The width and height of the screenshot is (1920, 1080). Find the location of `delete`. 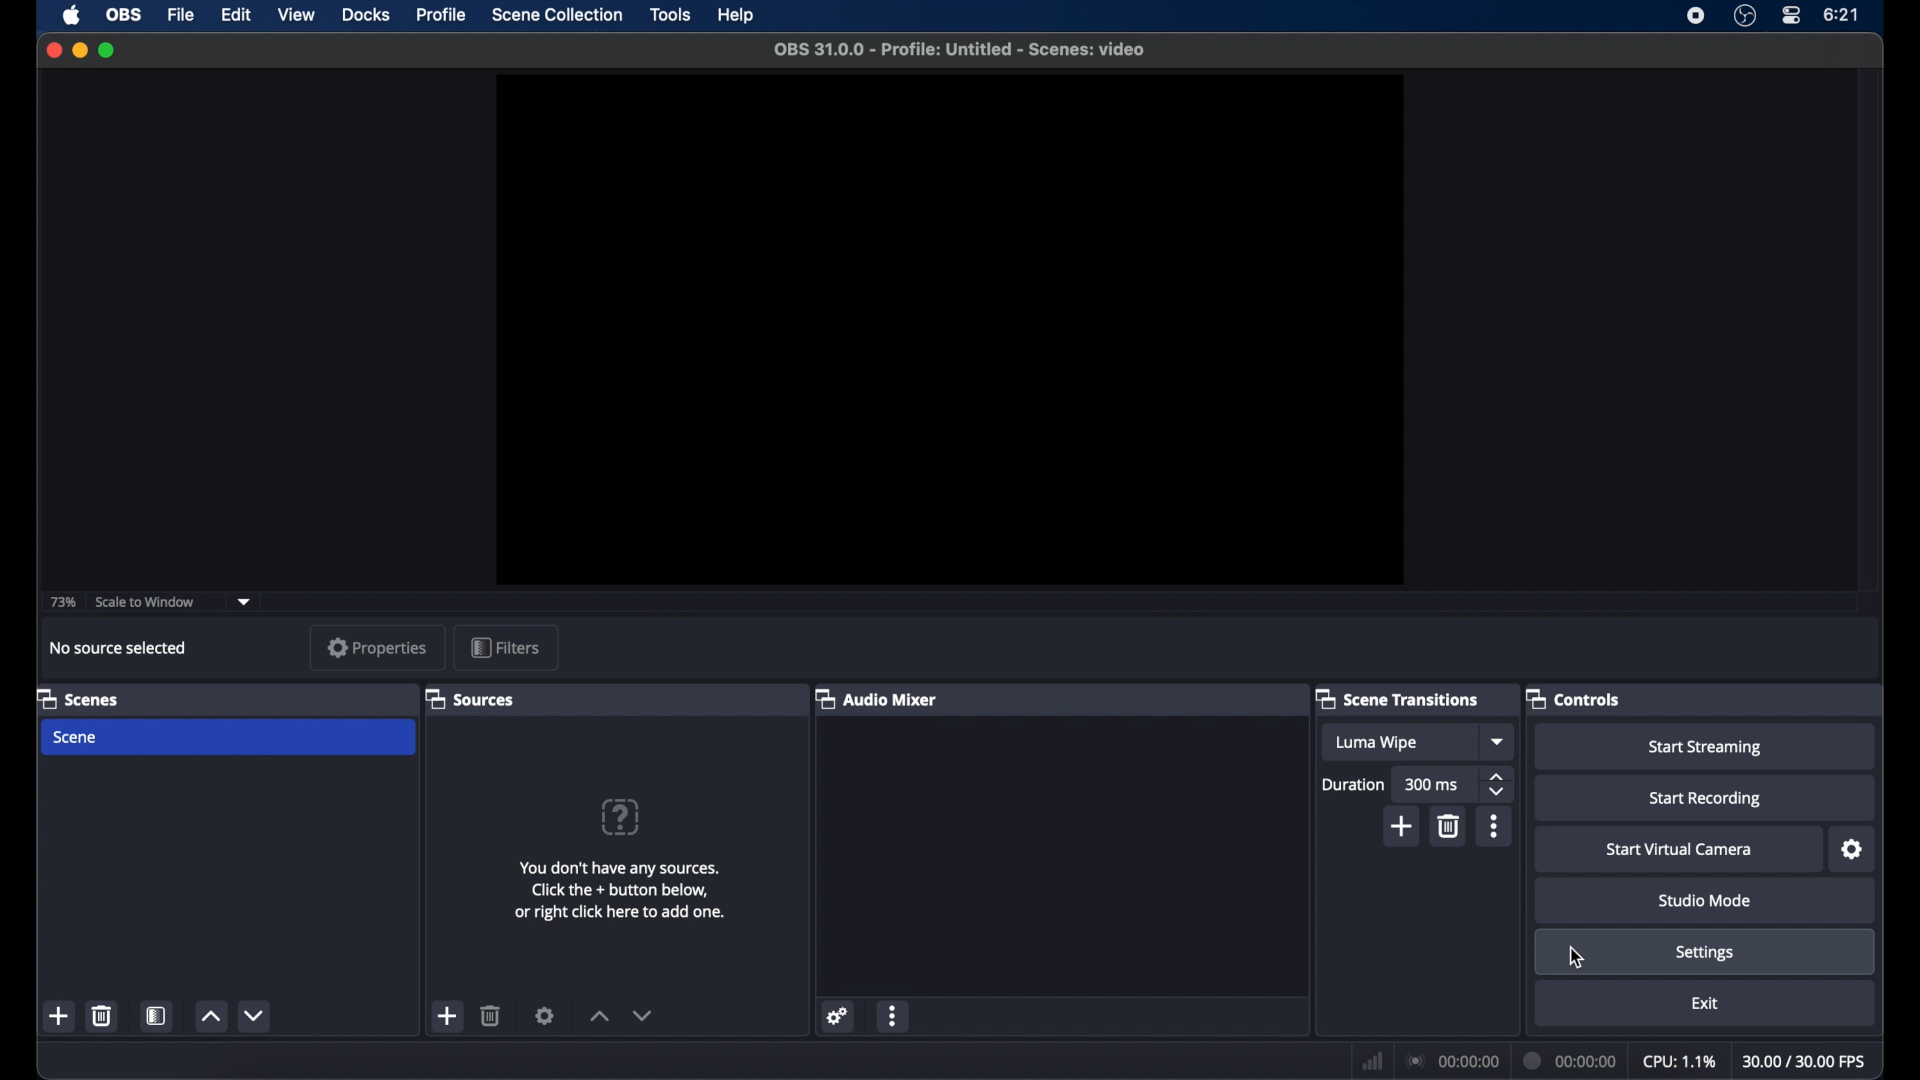

delete is located at coordinates (1450, 826).